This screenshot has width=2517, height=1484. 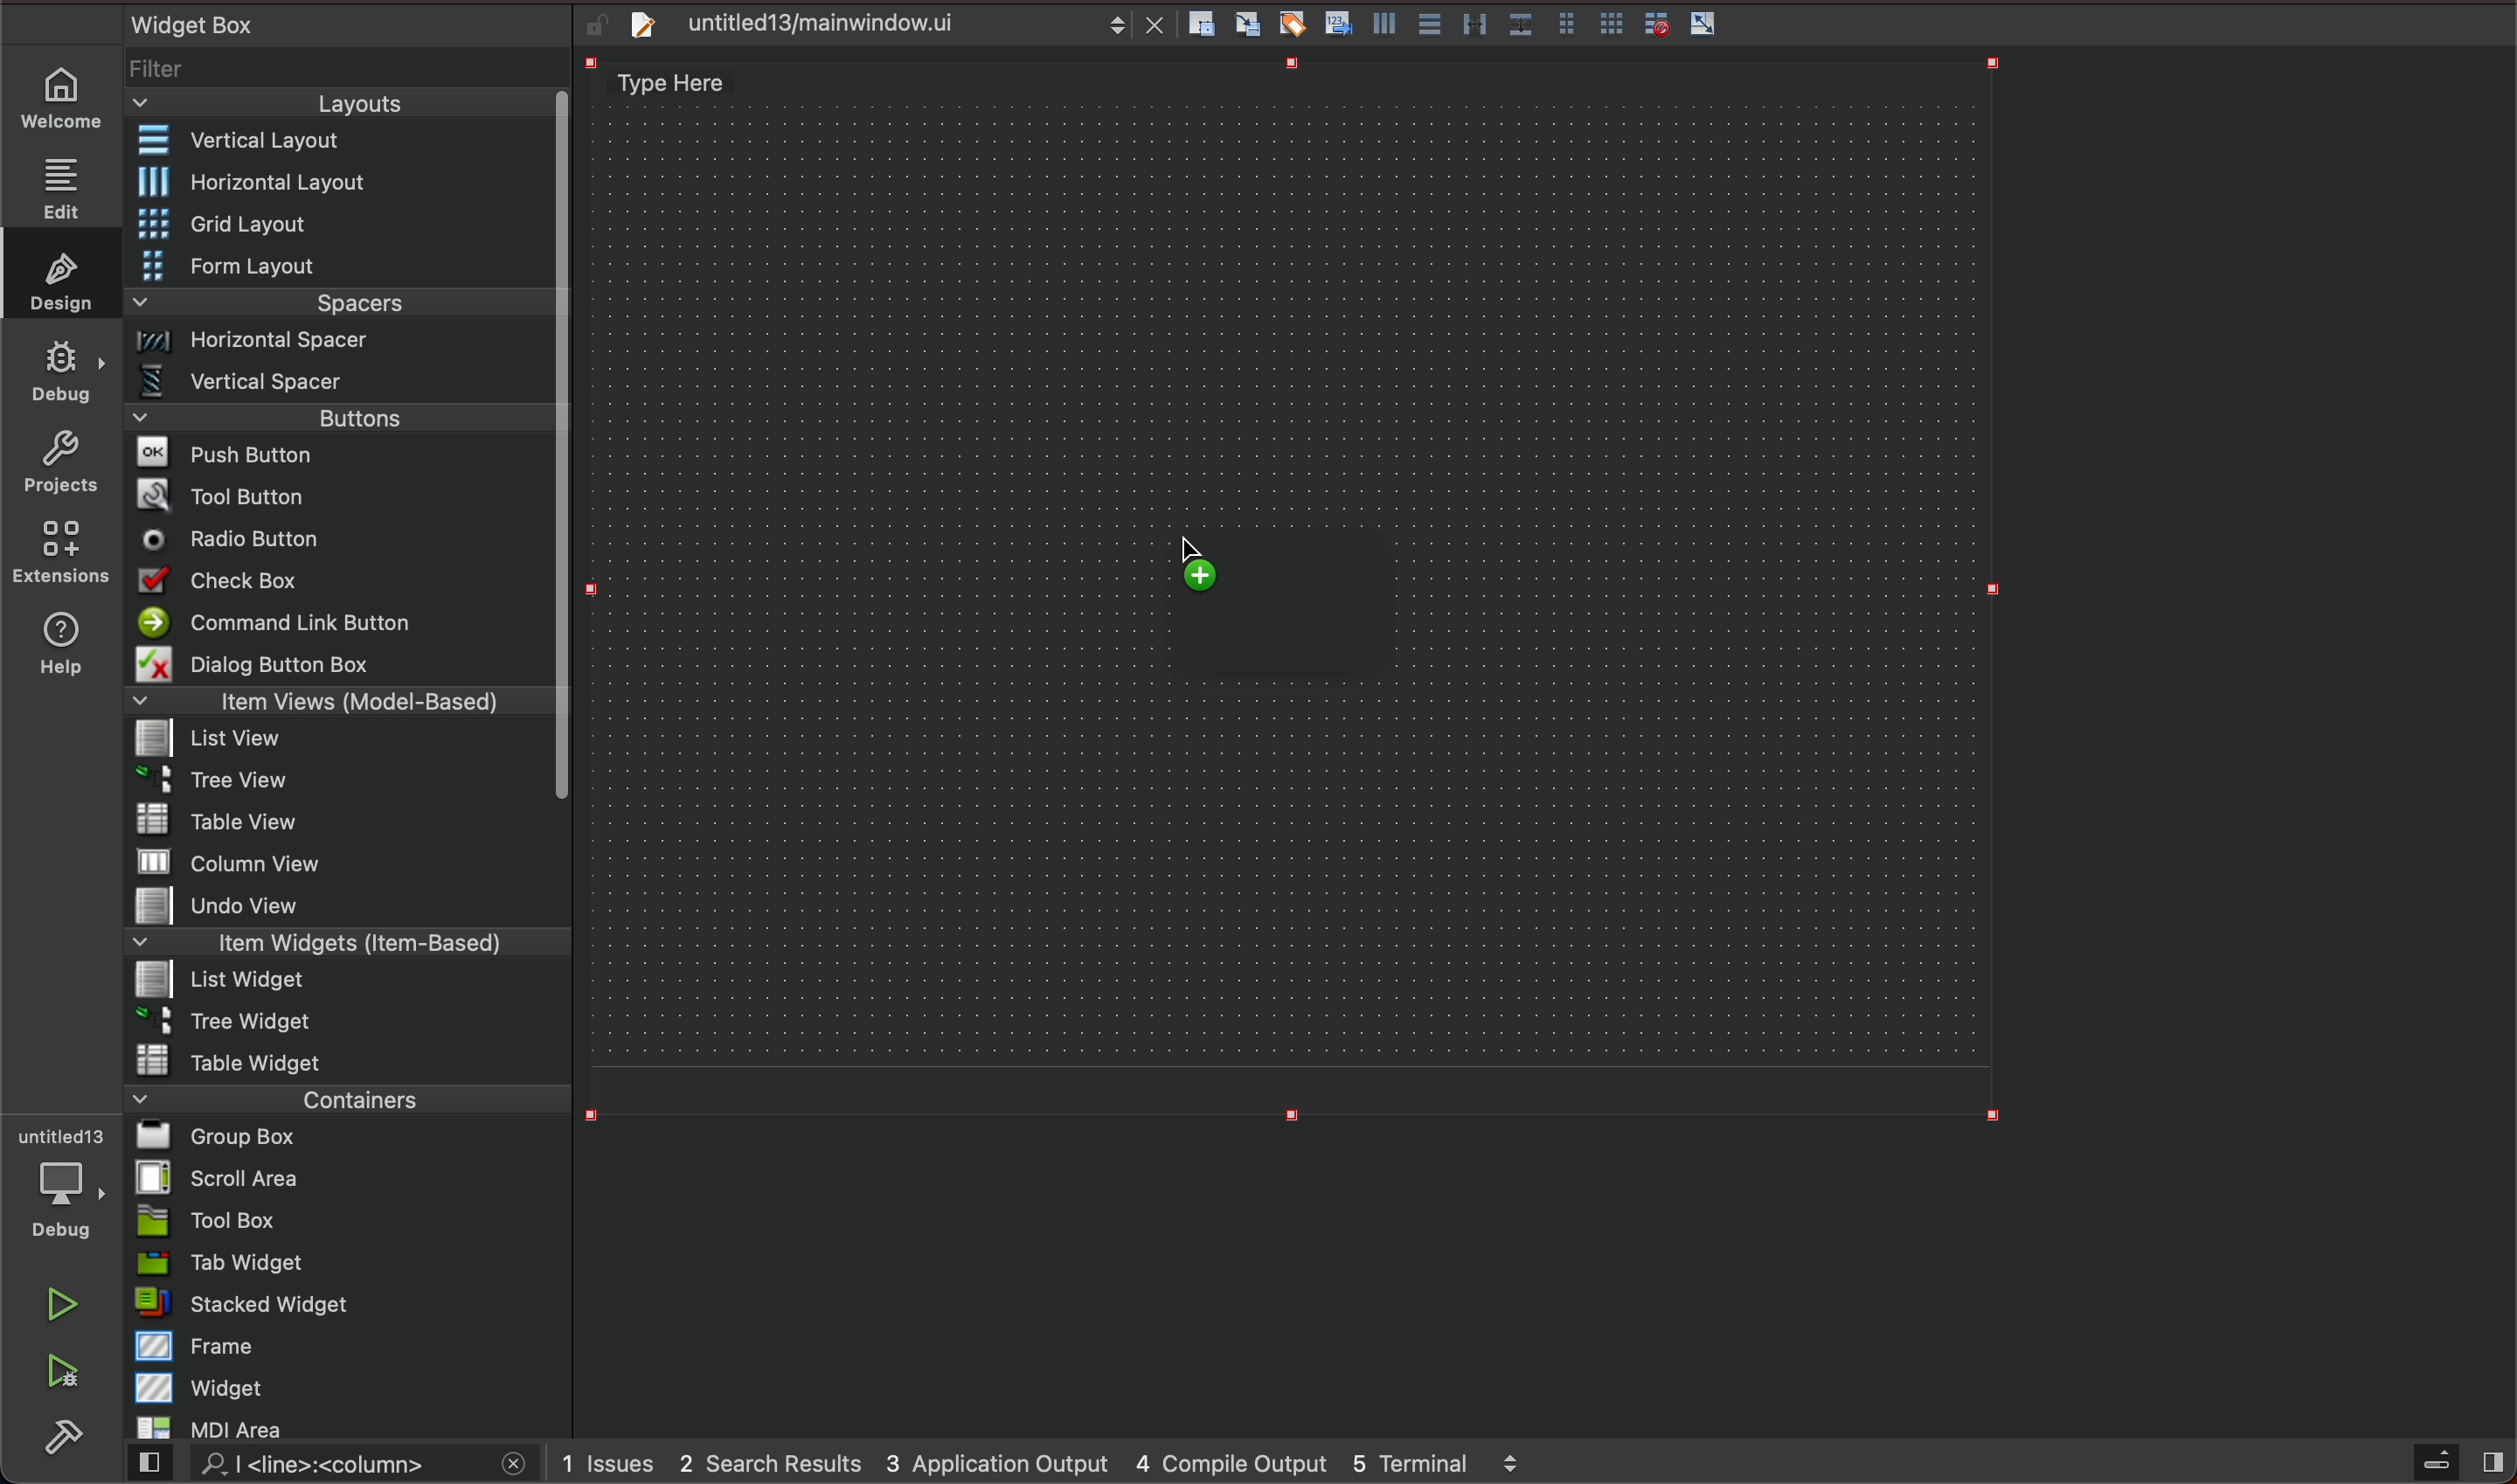 I want to click on tree widget, so click(x=341, y=1022).